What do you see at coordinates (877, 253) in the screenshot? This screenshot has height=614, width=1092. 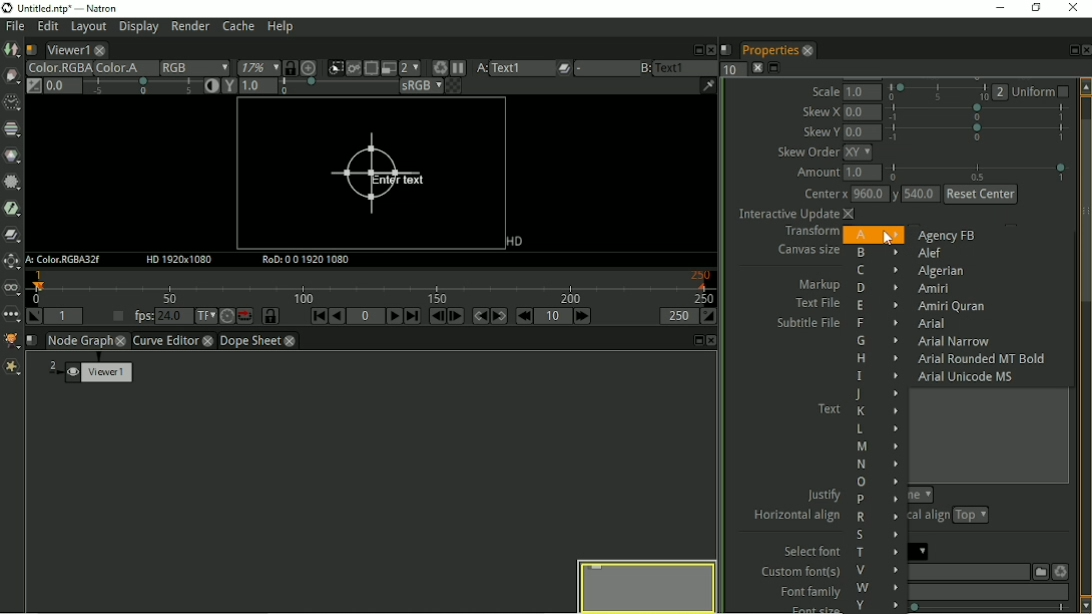 I see `B` at bounding box center [877, 253].